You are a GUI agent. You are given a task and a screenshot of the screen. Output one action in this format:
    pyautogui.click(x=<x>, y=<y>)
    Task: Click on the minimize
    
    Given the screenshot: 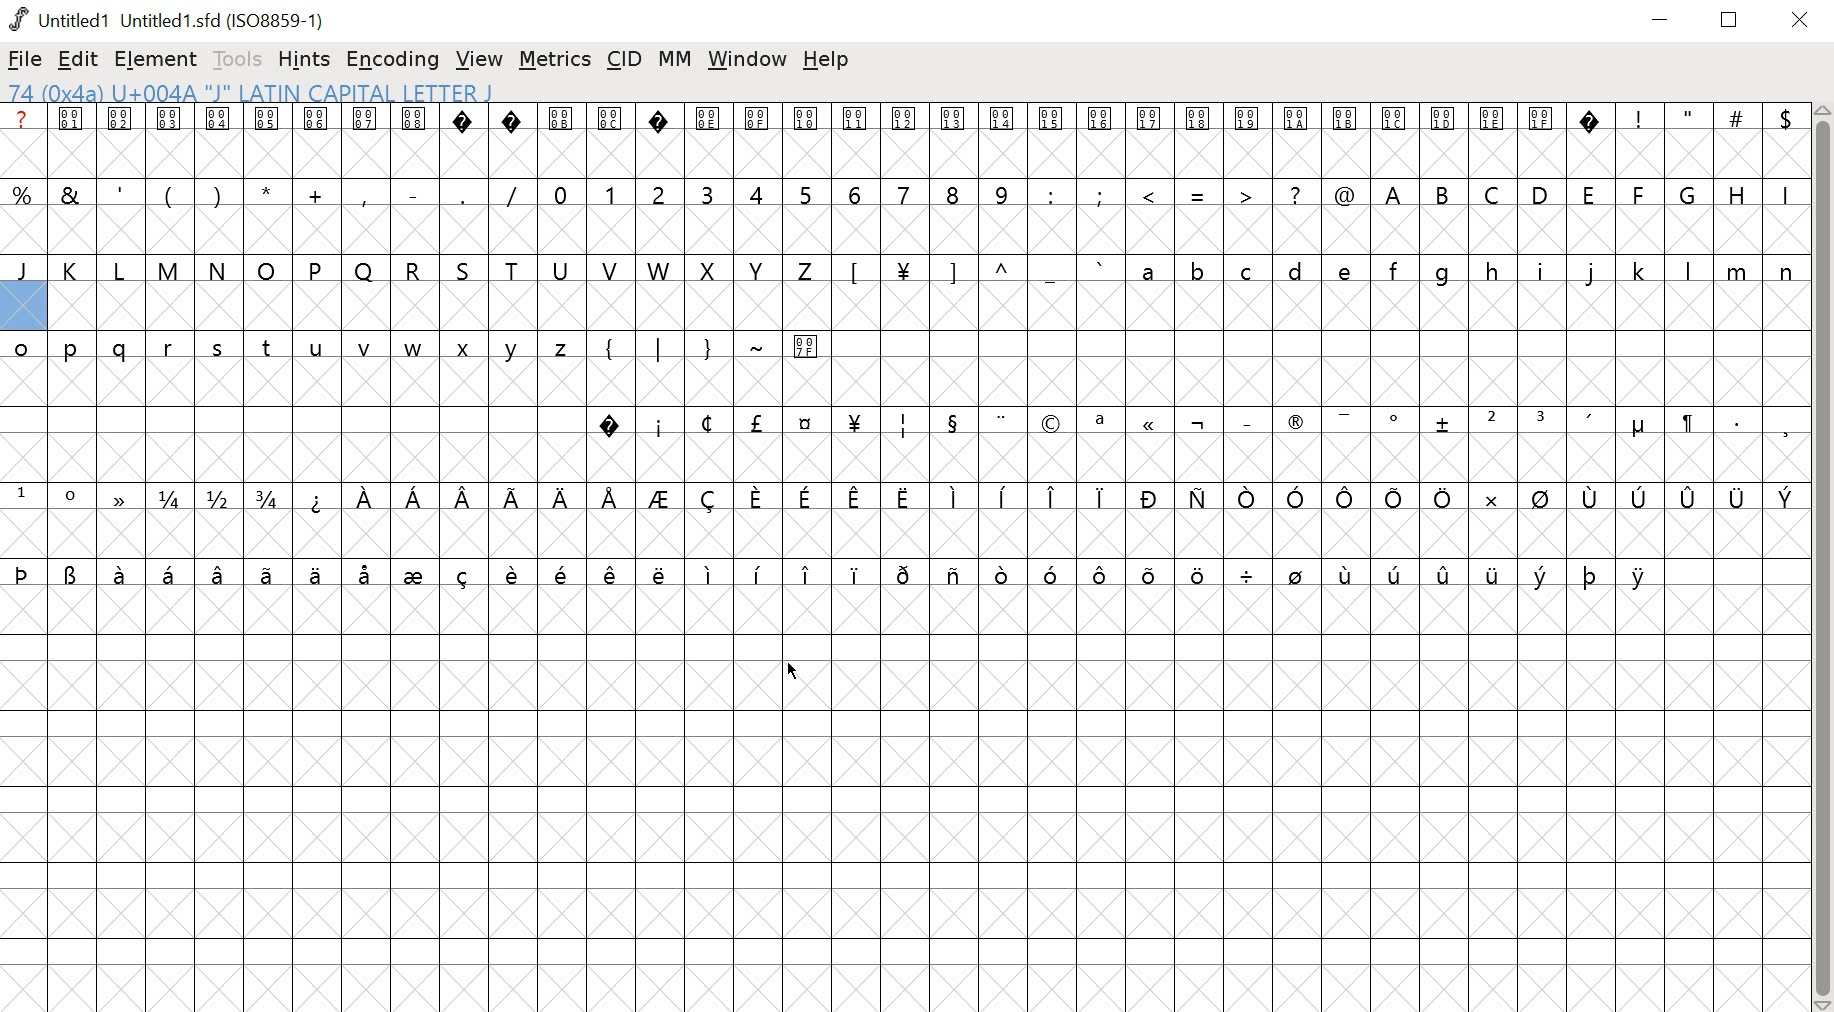 What is the action you would take?
    pyautogui.click(x=1660, y=21)
    